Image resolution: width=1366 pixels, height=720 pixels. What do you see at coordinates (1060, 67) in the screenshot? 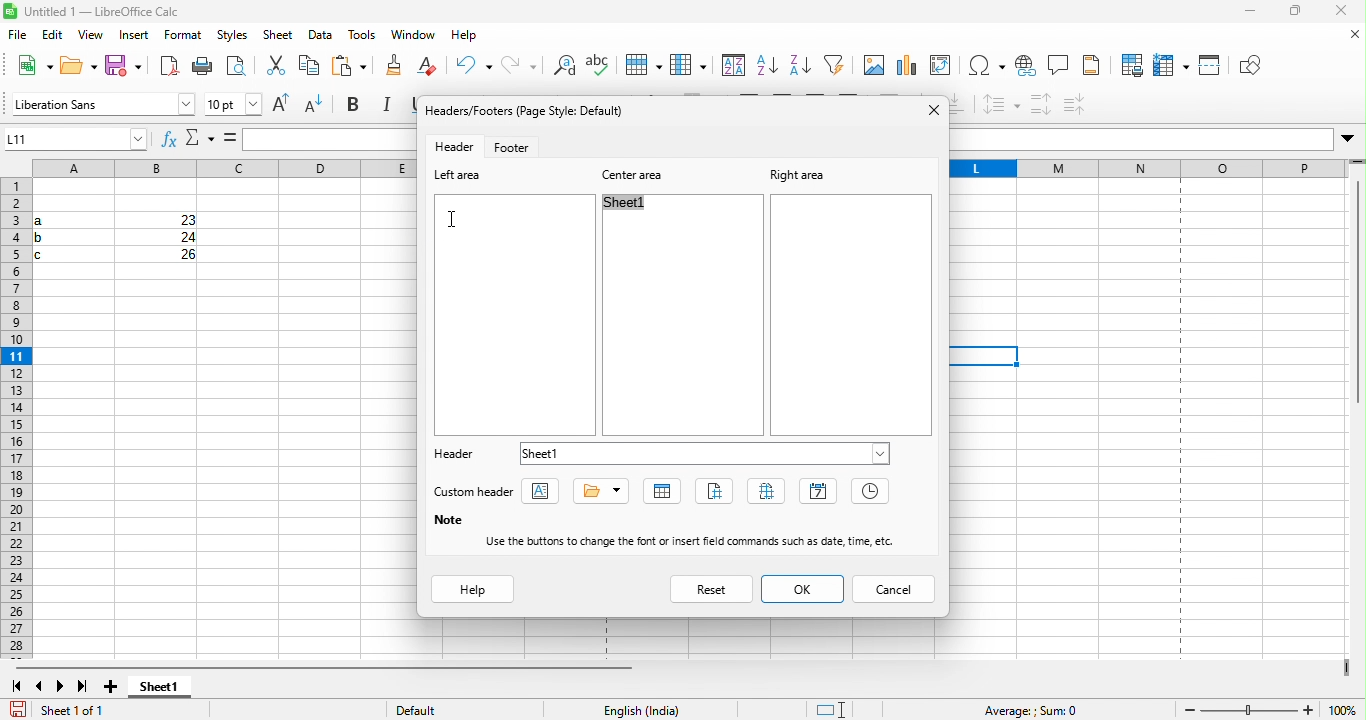
I see `comment` at bounding box center [1060, 67].